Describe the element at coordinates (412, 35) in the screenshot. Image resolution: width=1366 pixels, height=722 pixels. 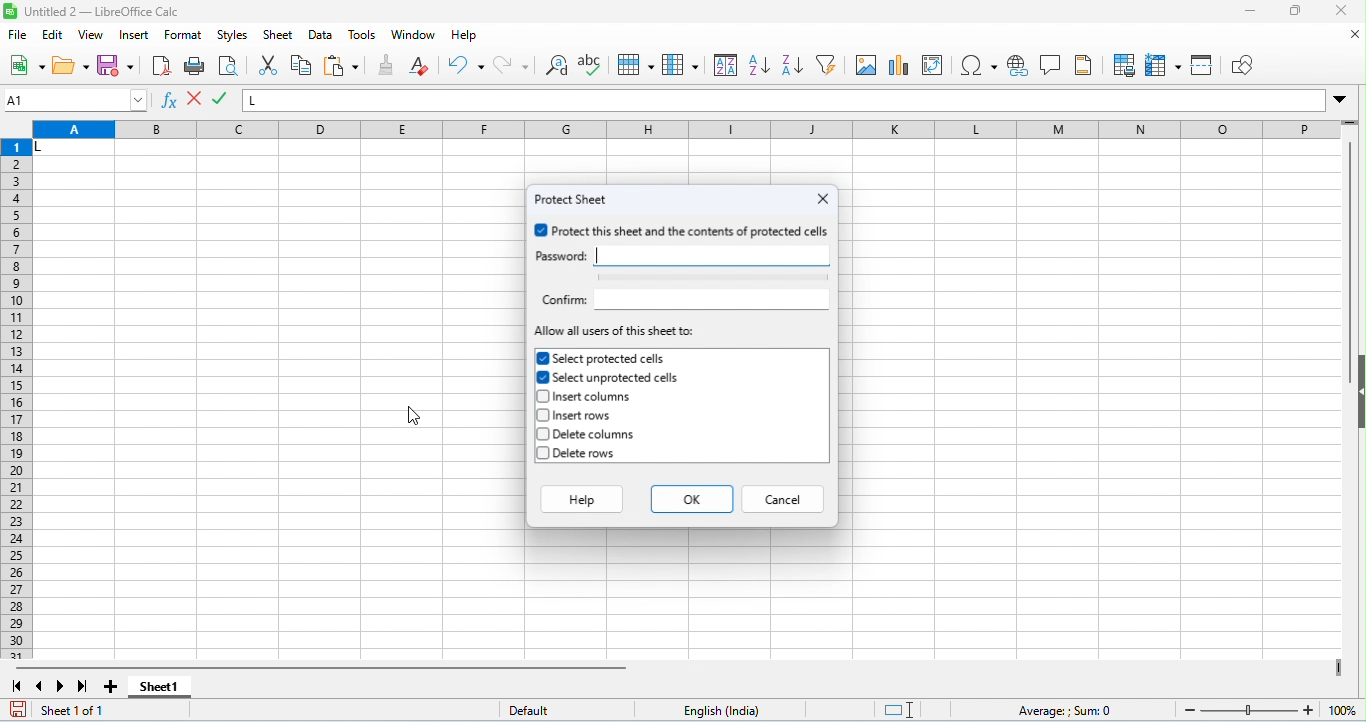
I see `window` at that location.